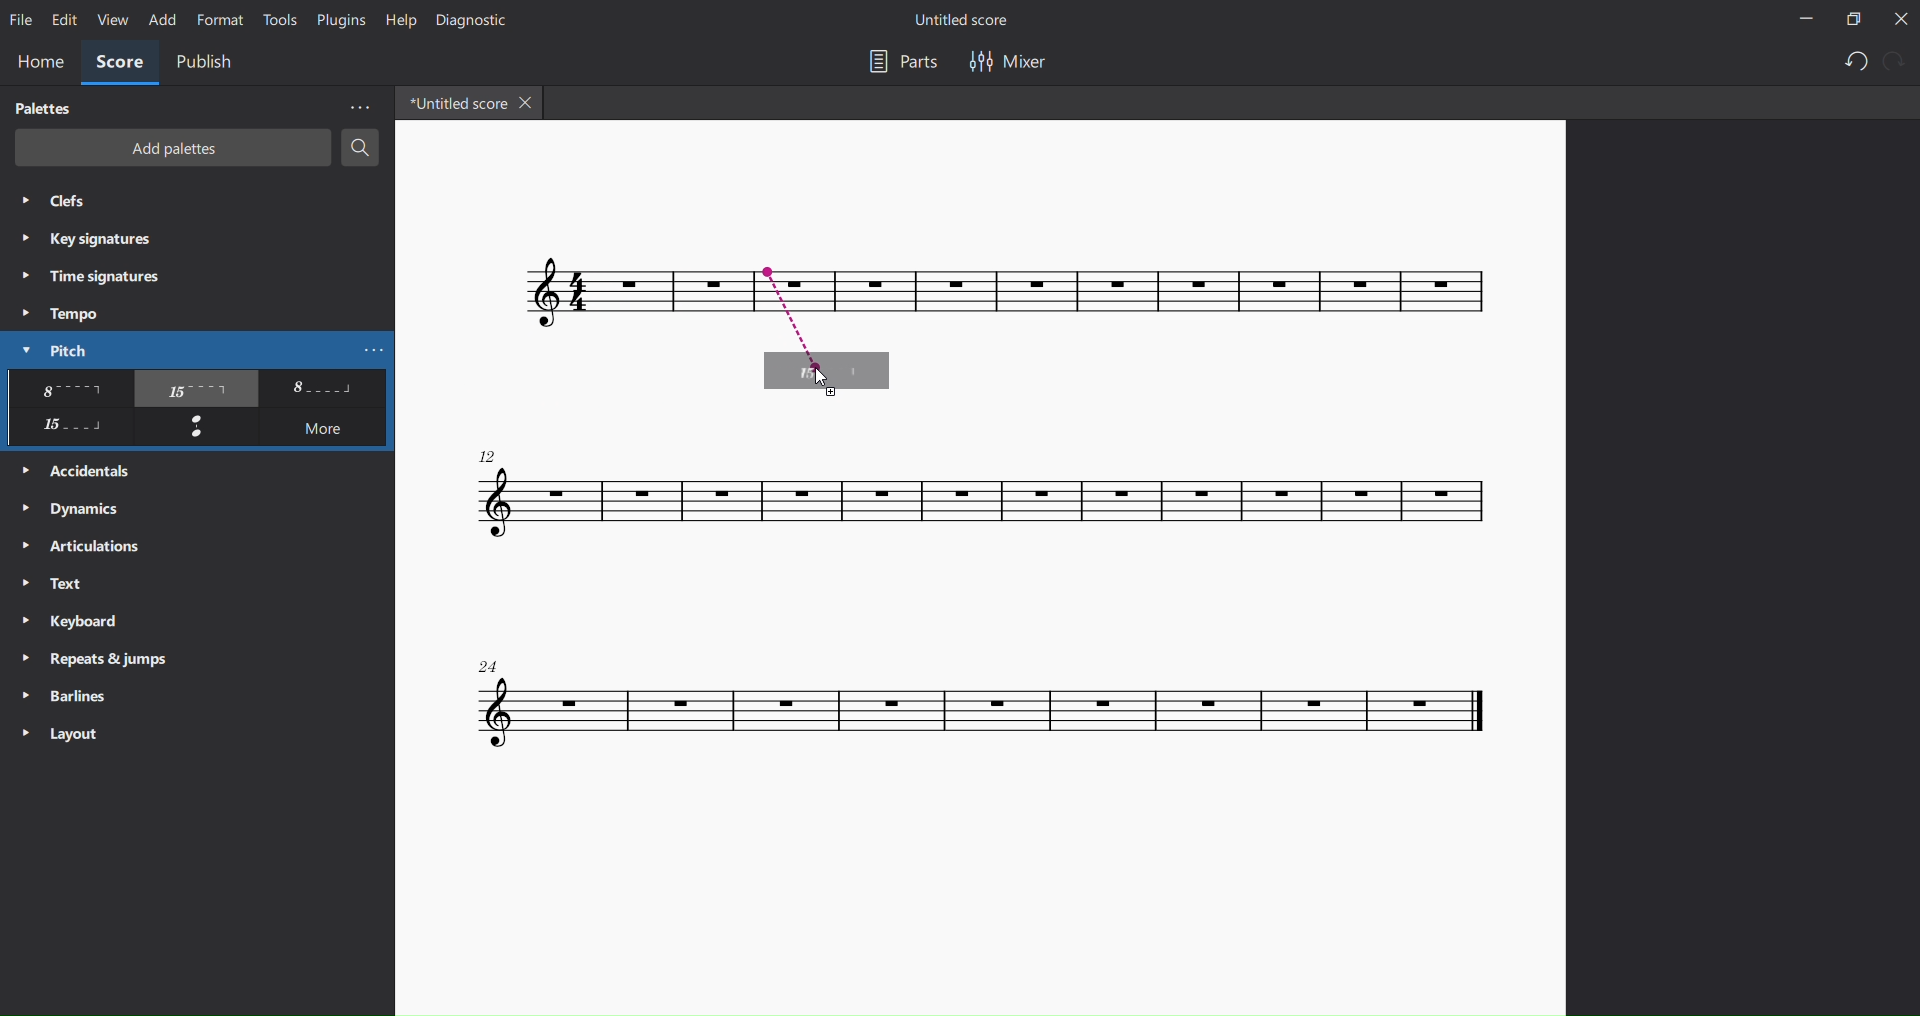  I want to click on dynamics, so click(76, 506).